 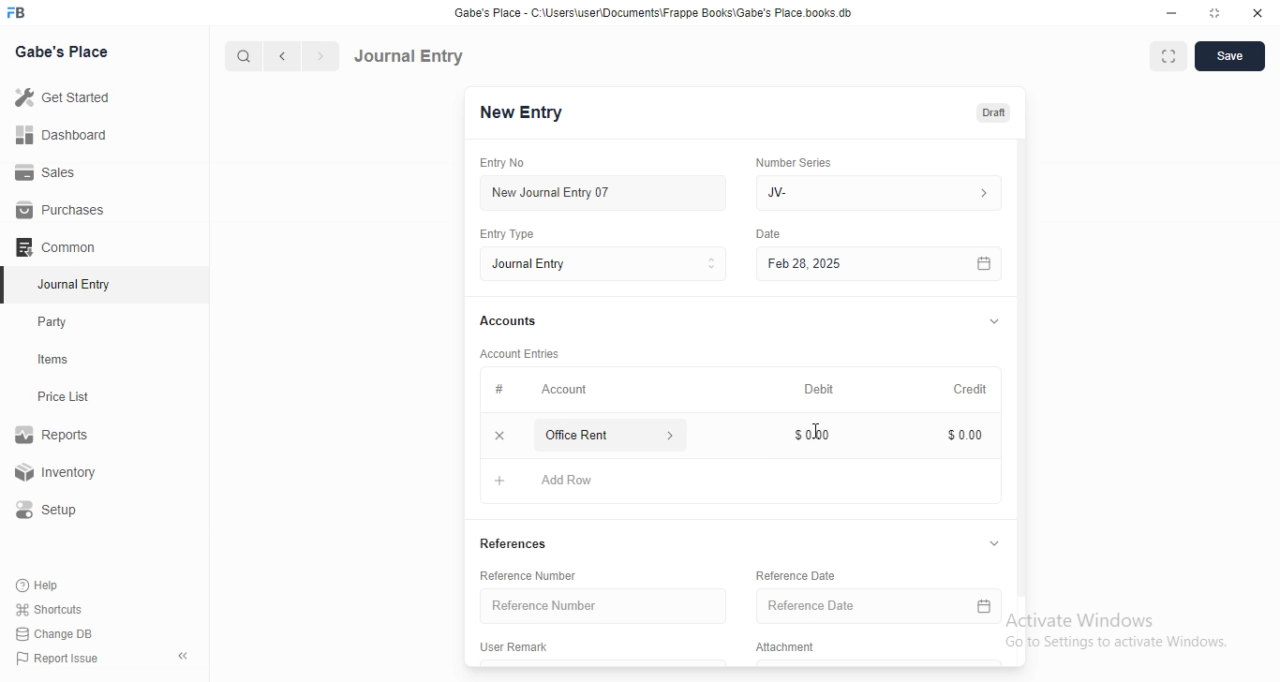 I want to click on backward, so click(x=281, y=56).